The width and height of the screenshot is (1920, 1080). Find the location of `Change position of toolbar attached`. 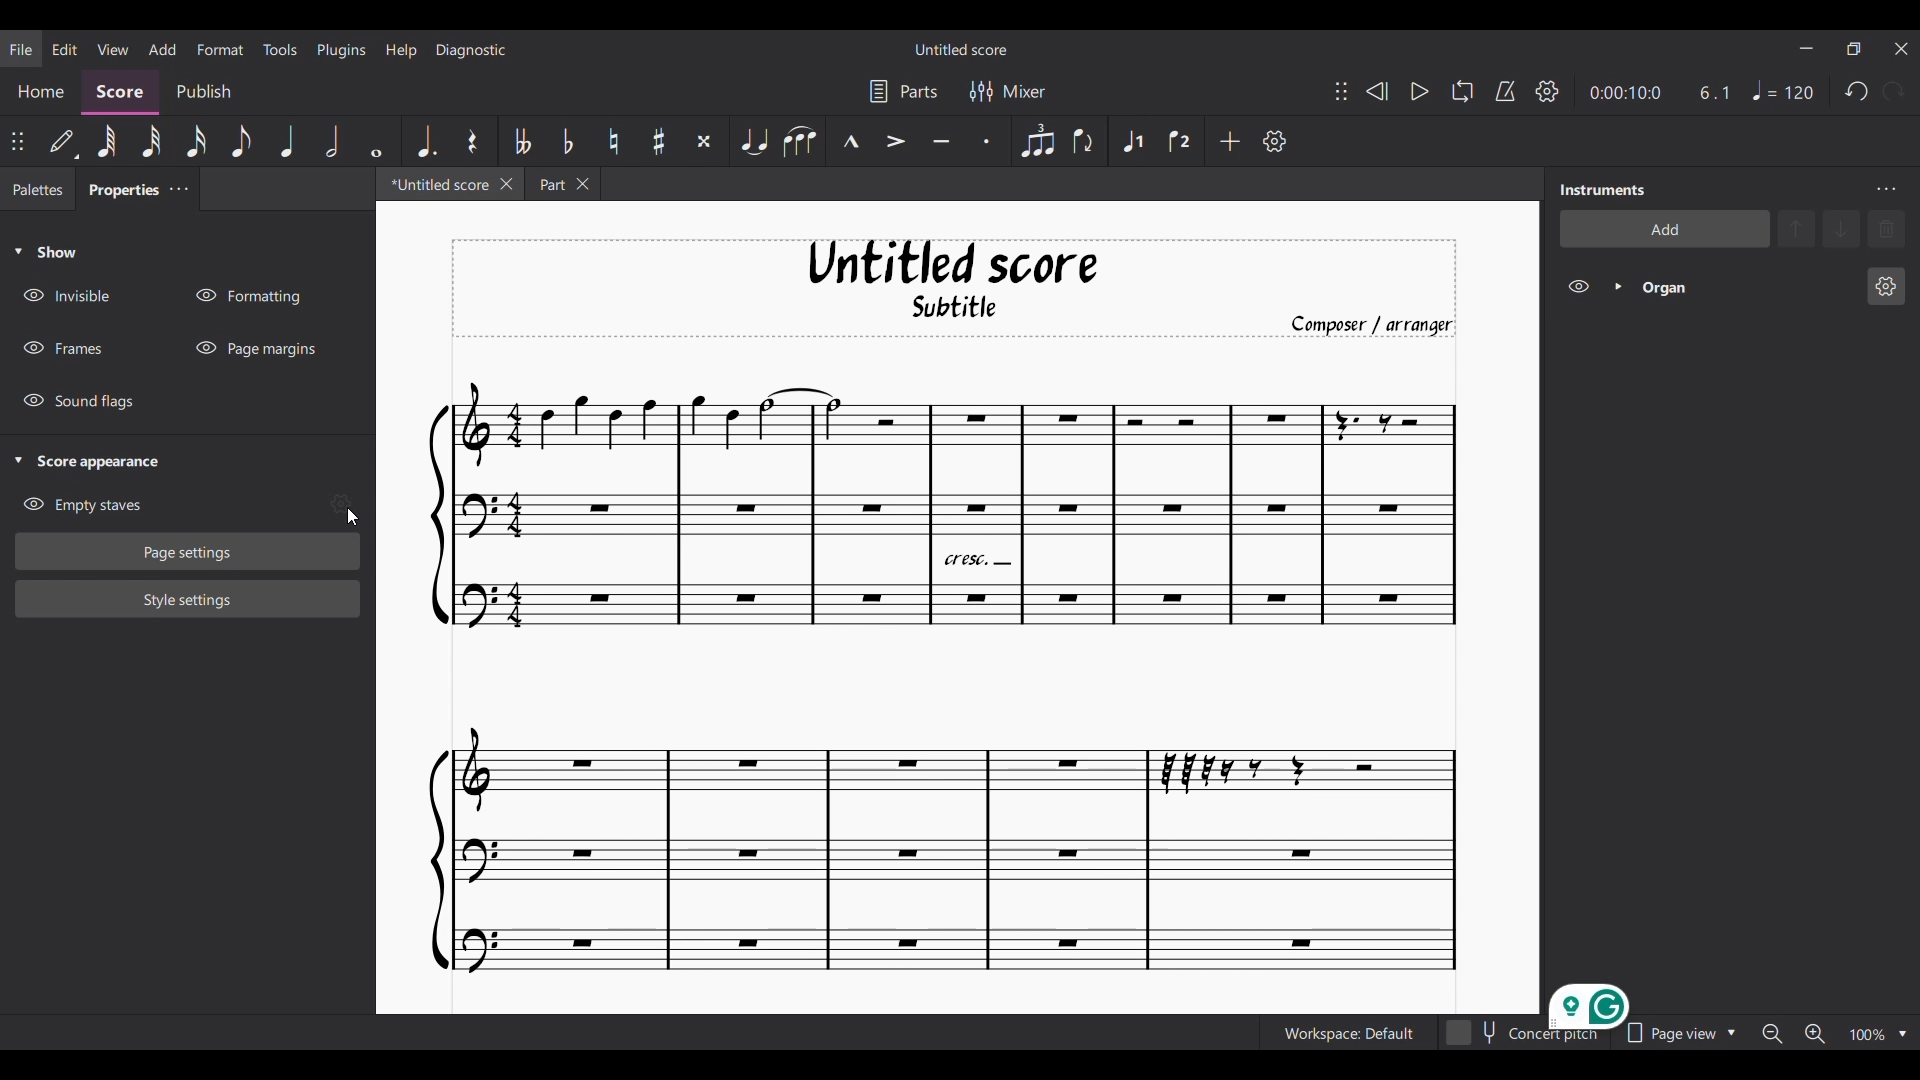

Change position of toolbar attached is located at coordinates (1341, 92).